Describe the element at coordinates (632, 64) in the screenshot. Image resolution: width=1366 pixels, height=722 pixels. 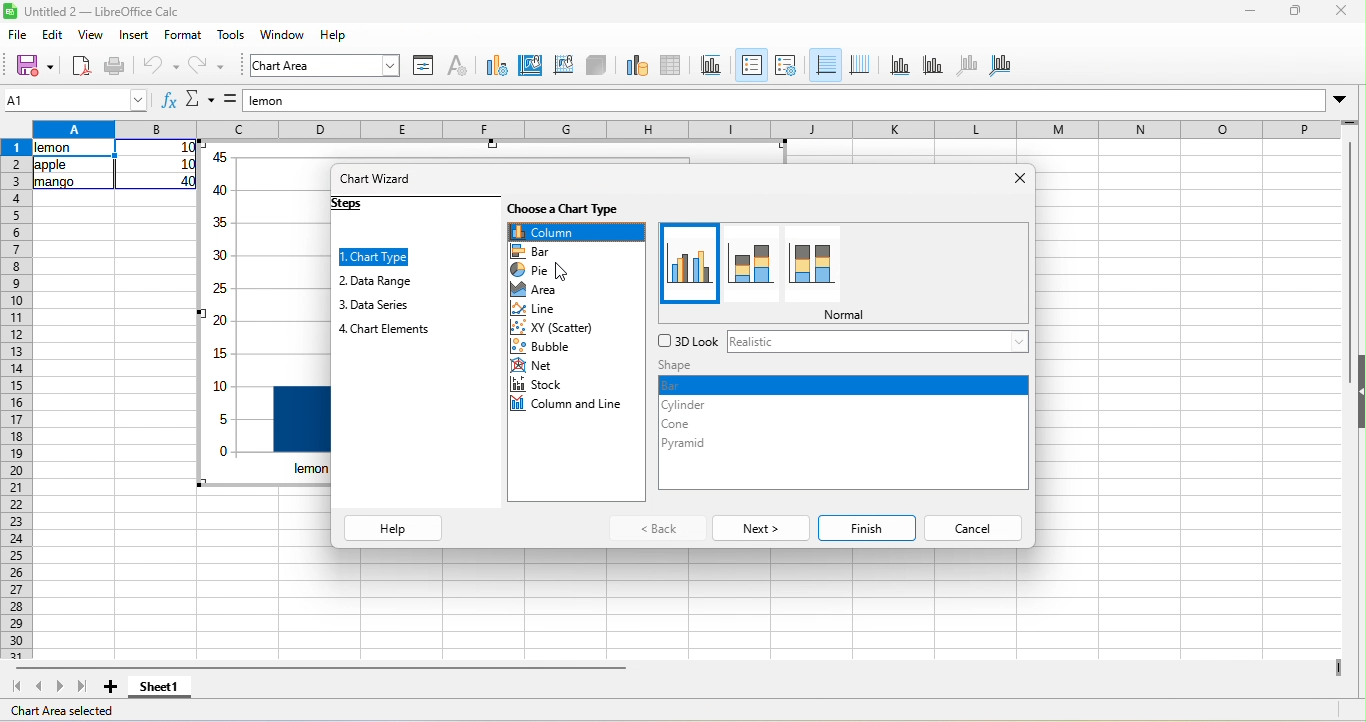
I see `data range` at that location.